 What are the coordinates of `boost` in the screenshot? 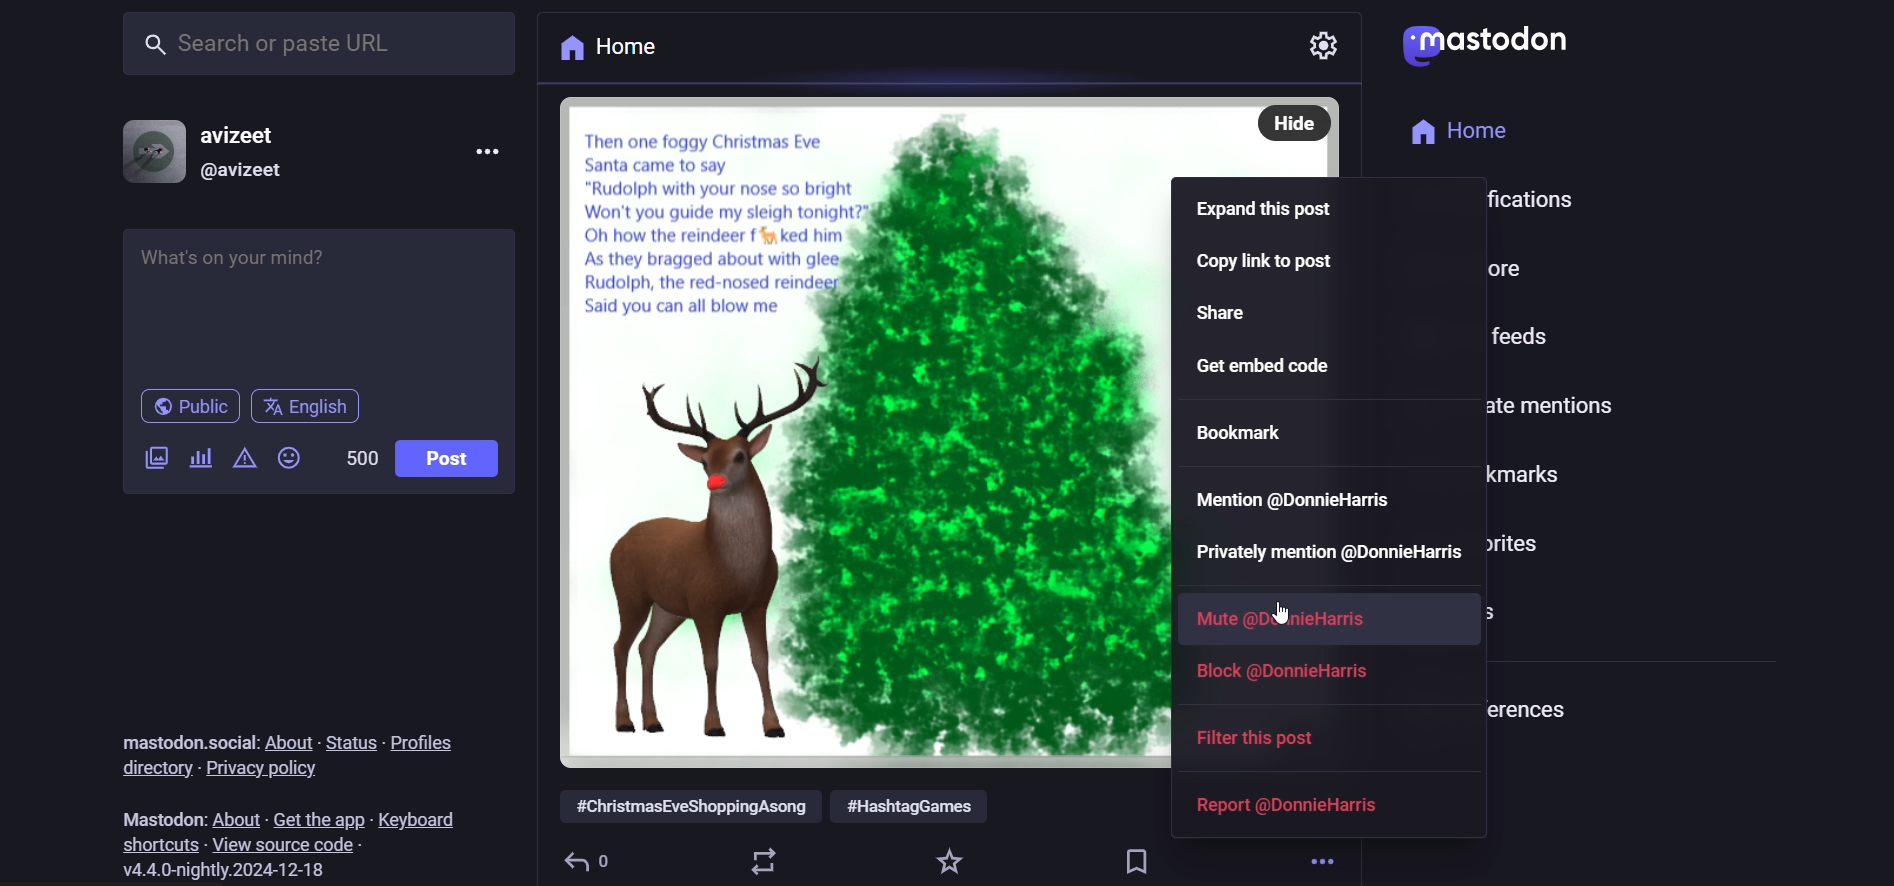 It's located at (765, 859).